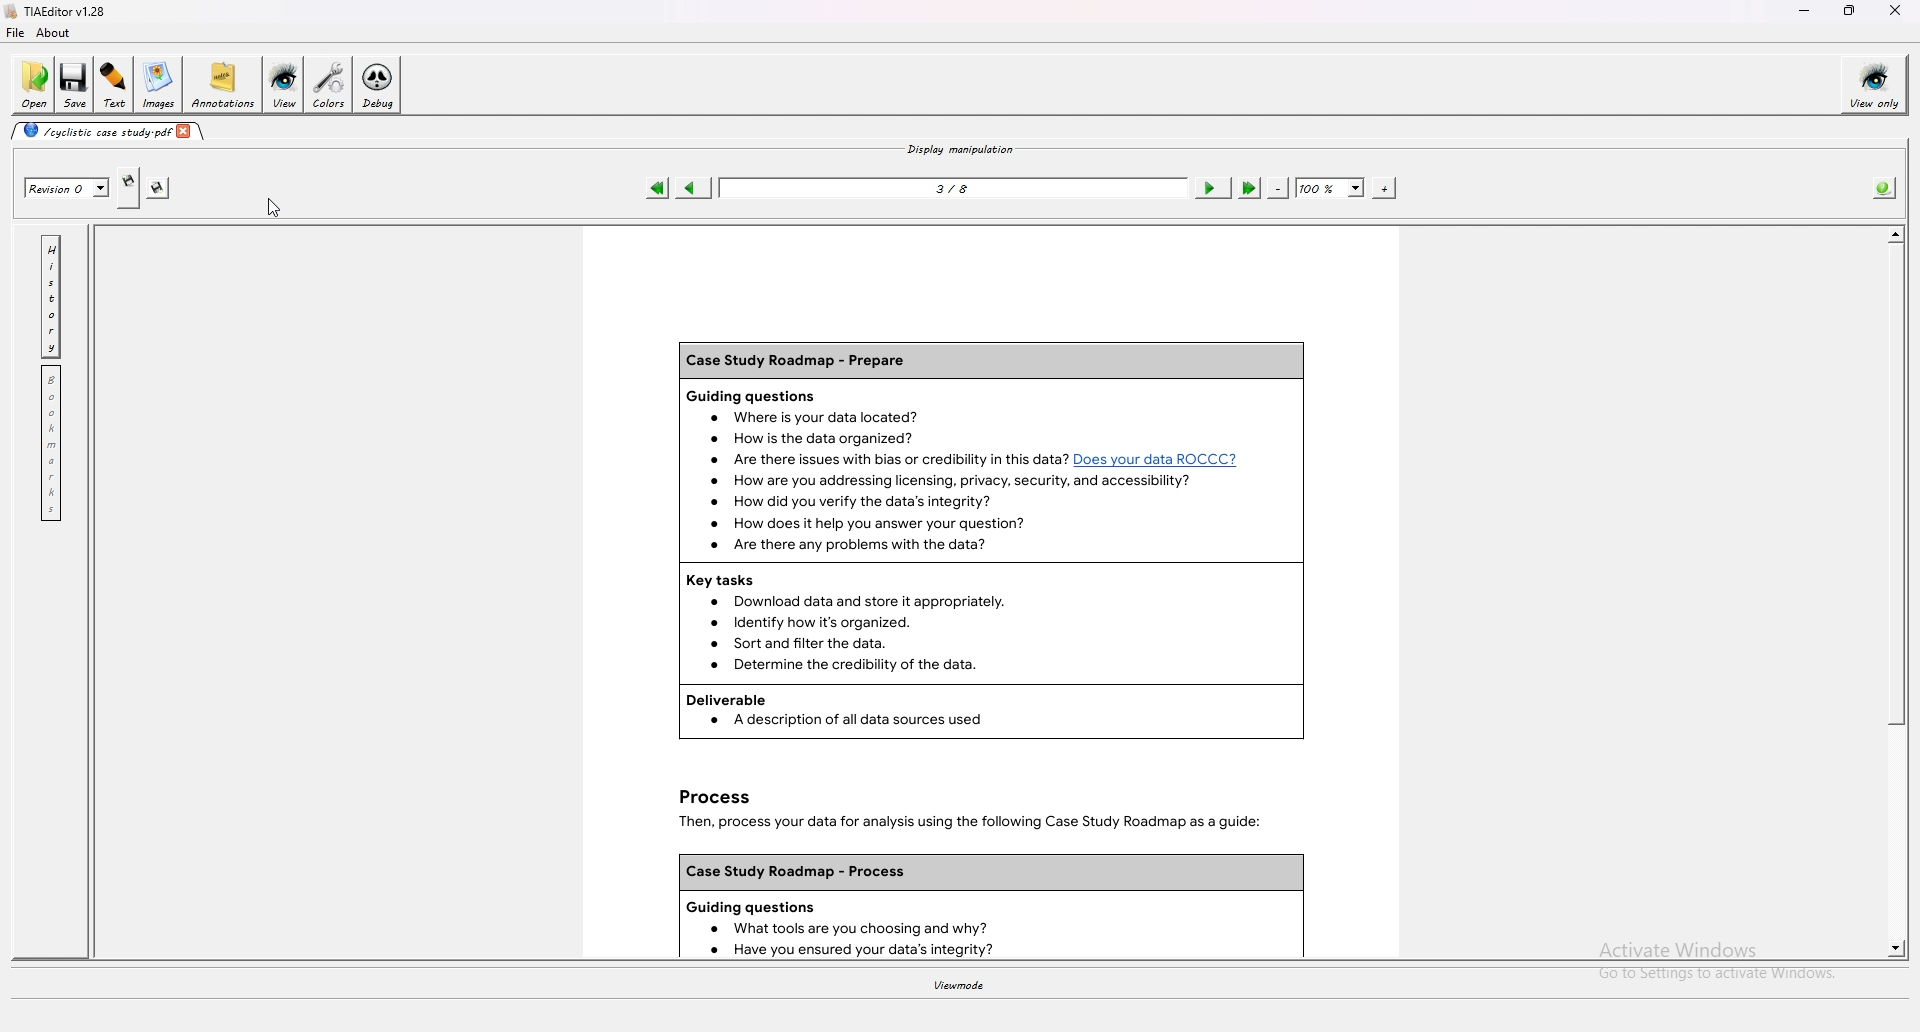 The height and width of the screenshot is (1032, 1920). What do you see at coordinates (729, 700) in the screenshot?
I see `Deliverable` at bounding box center [729, 700].